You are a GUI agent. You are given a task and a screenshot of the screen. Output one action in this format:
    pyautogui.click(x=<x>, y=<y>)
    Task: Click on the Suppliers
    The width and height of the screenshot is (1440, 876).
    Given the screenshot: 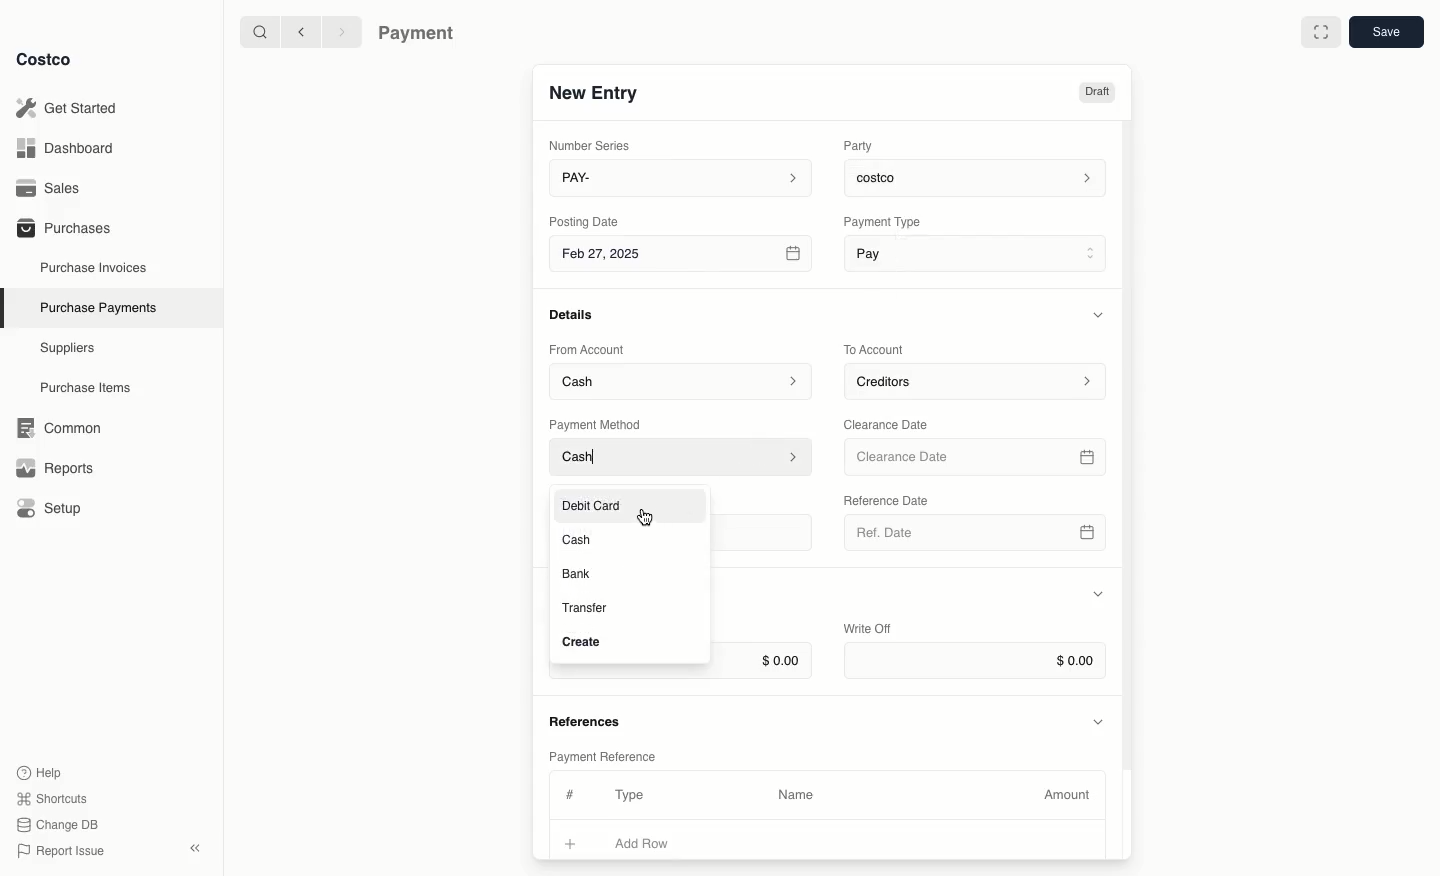 What is the action you would take?
    pyautogui.click(x=68, y=347)
    